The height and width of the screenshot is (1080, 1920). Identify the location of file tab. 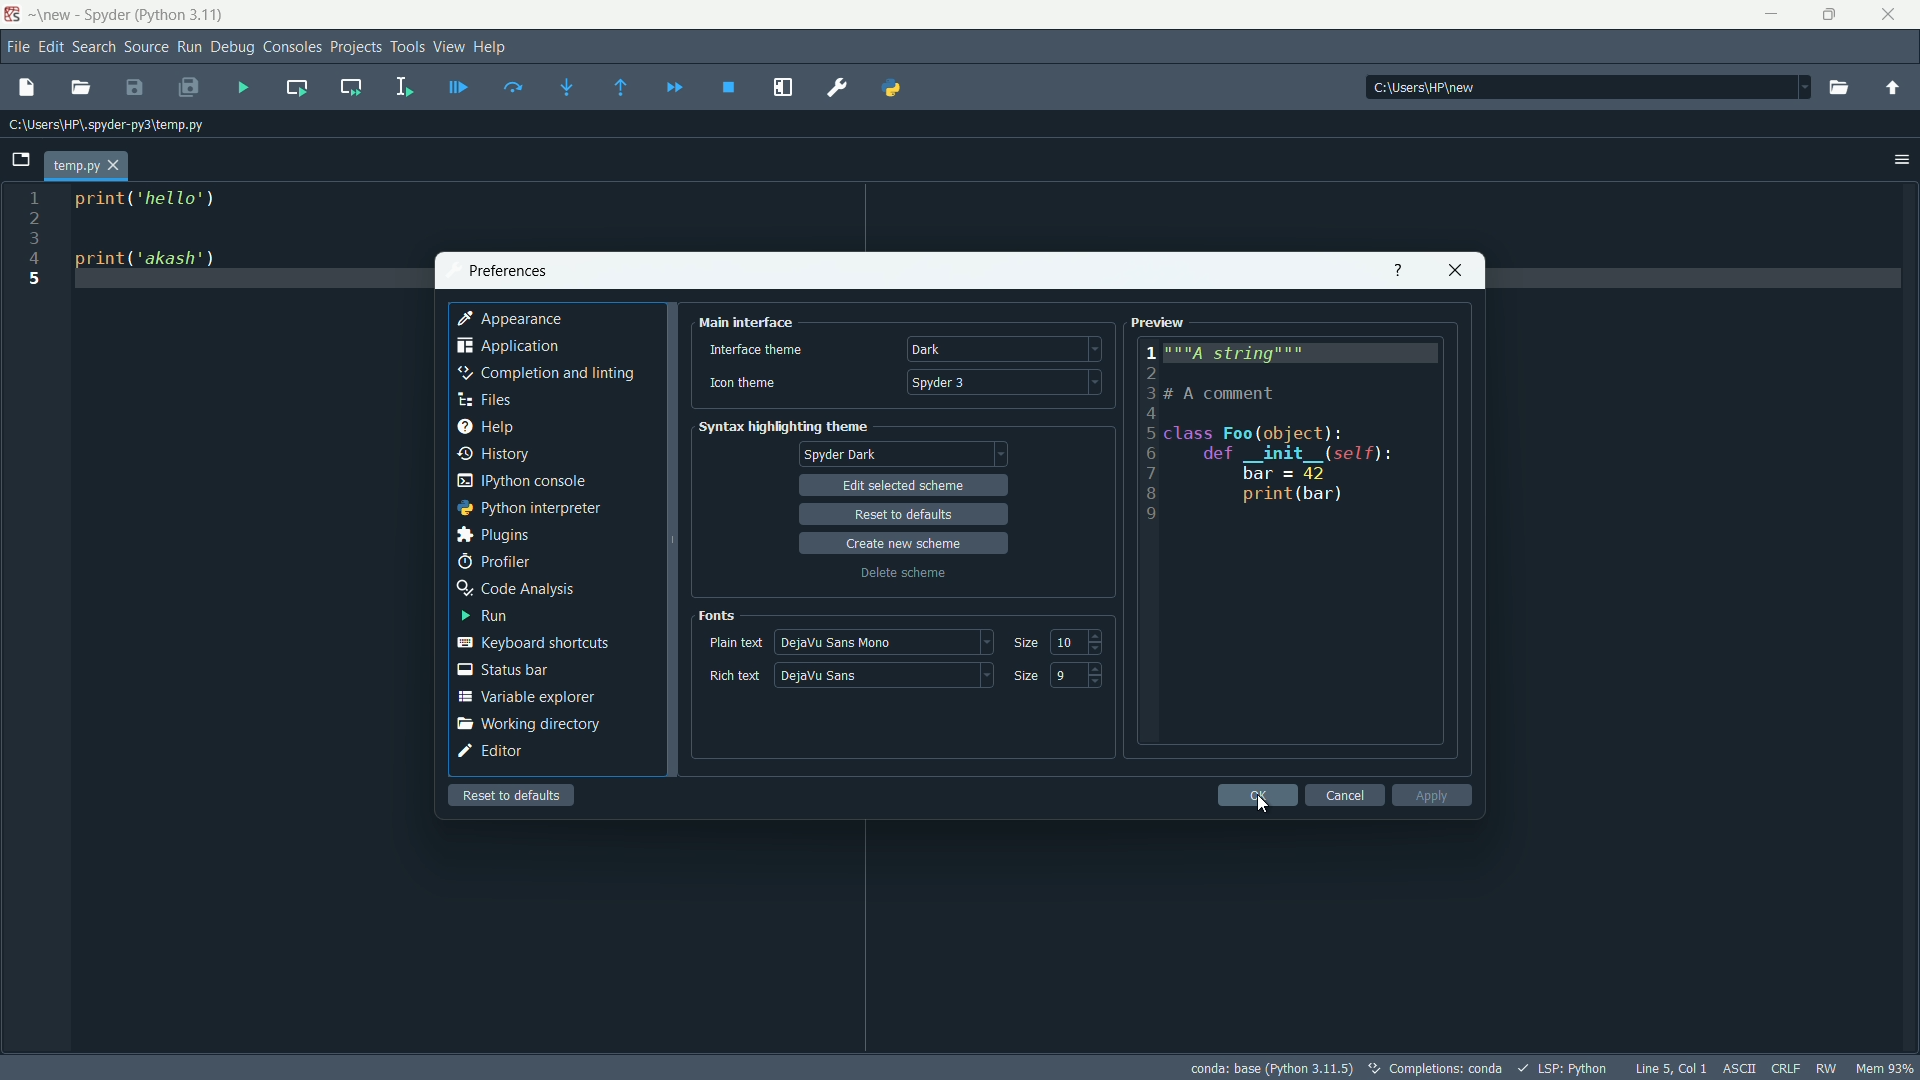
(87, 164).